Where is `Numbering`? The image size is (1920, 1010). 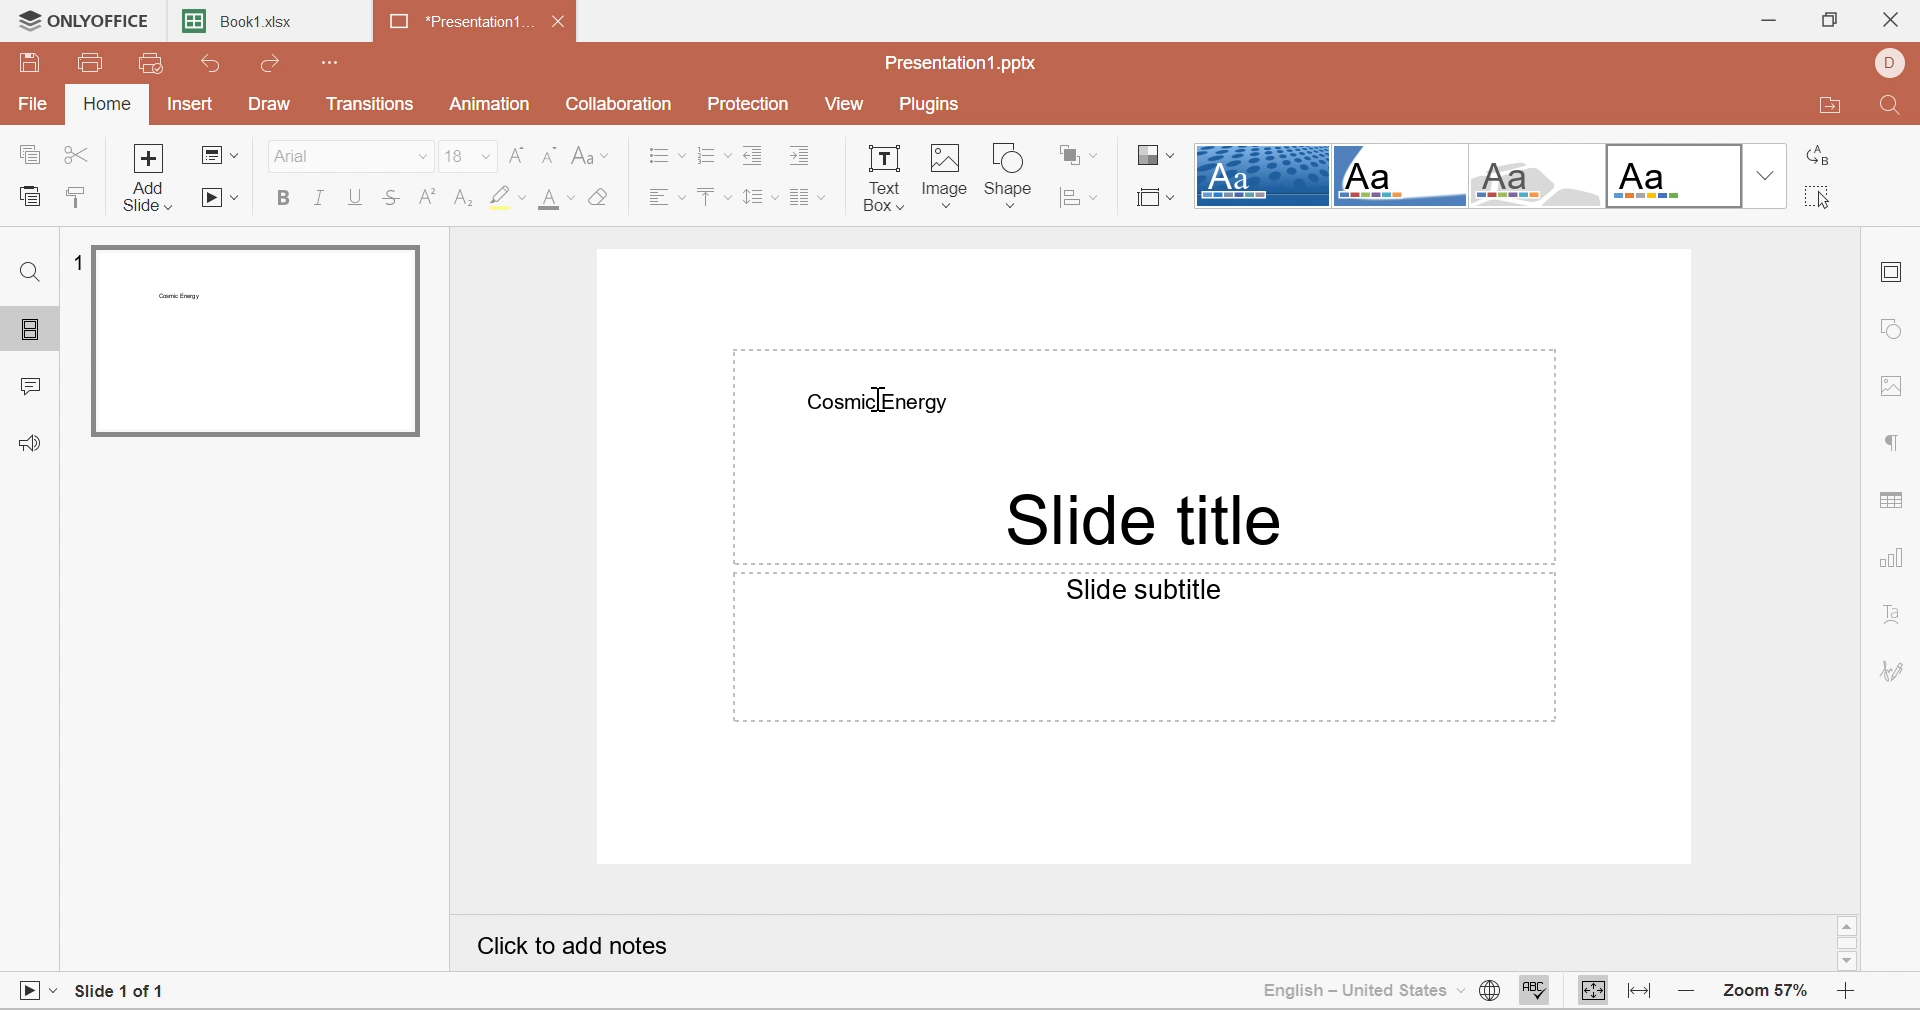
Numbering is located at coordinates (706, 157).